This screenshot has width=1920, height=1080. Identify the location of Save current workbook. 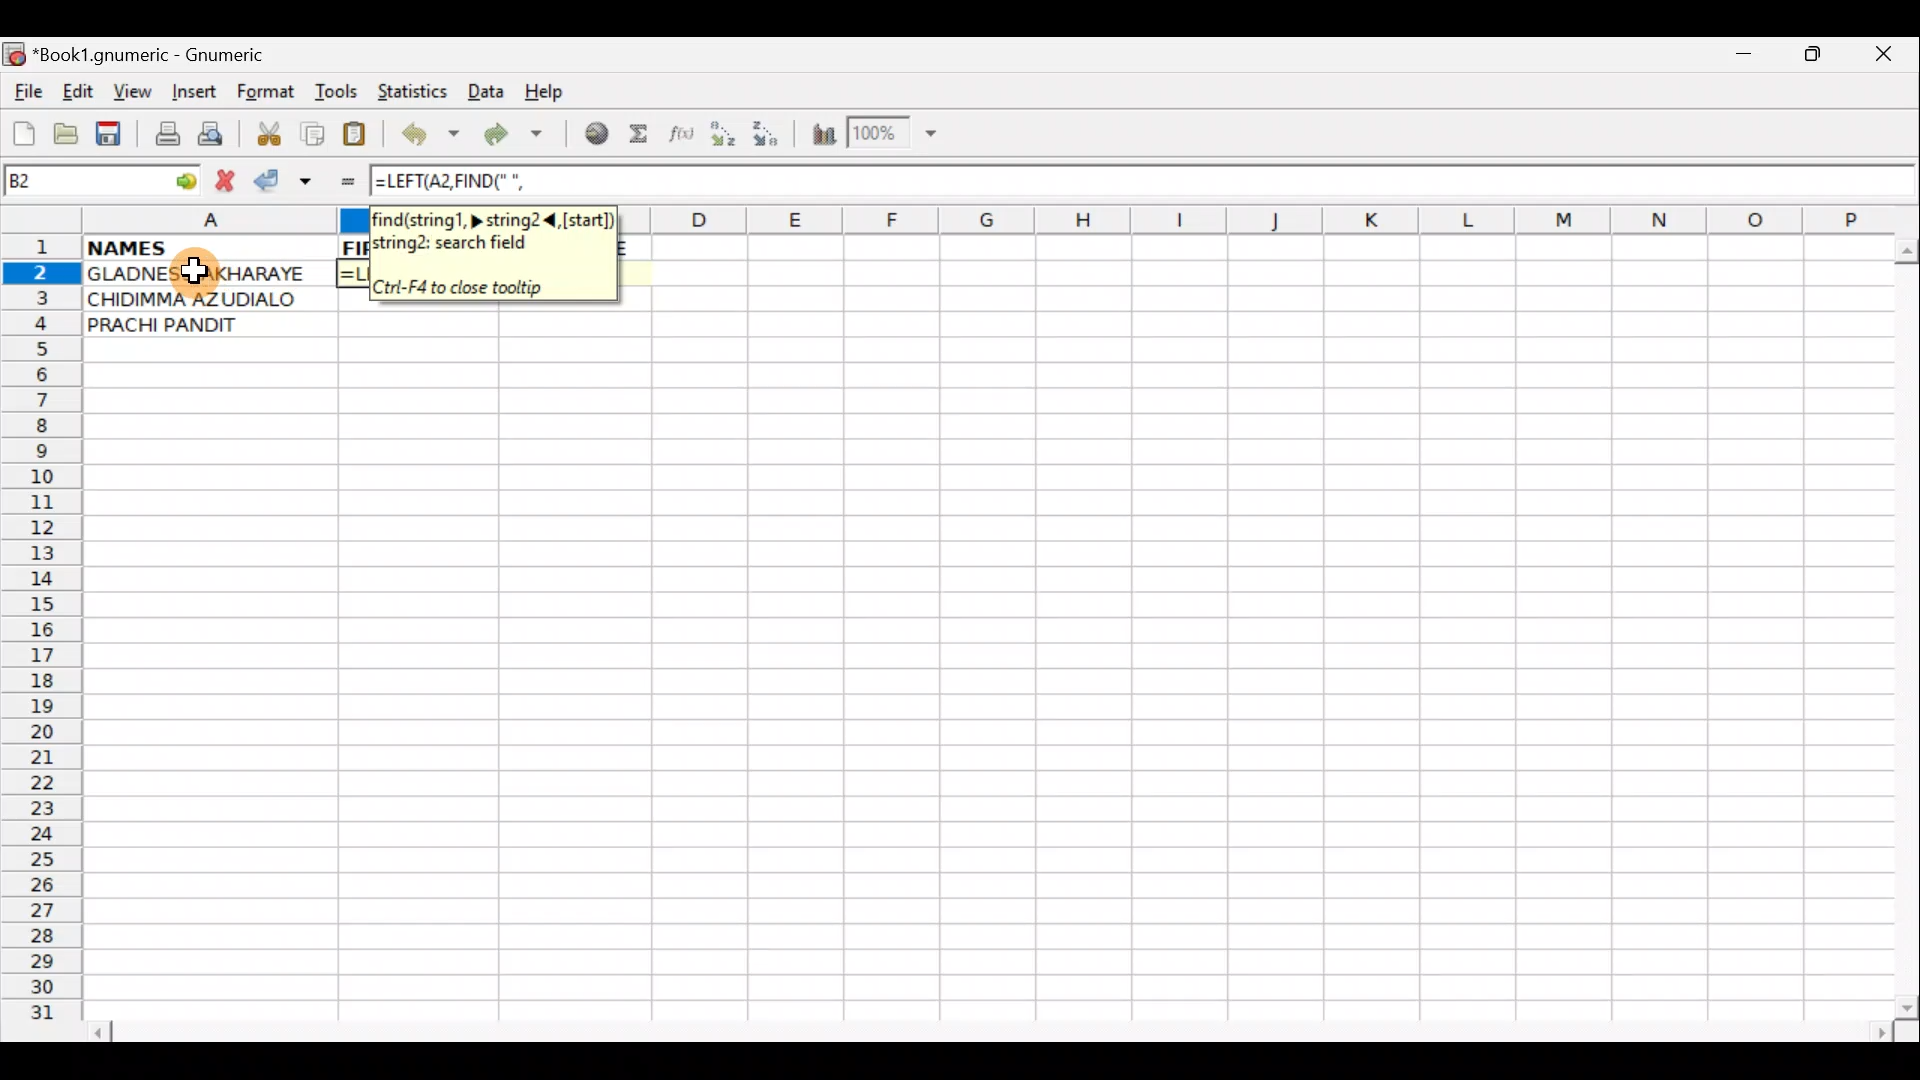
(113, 135).